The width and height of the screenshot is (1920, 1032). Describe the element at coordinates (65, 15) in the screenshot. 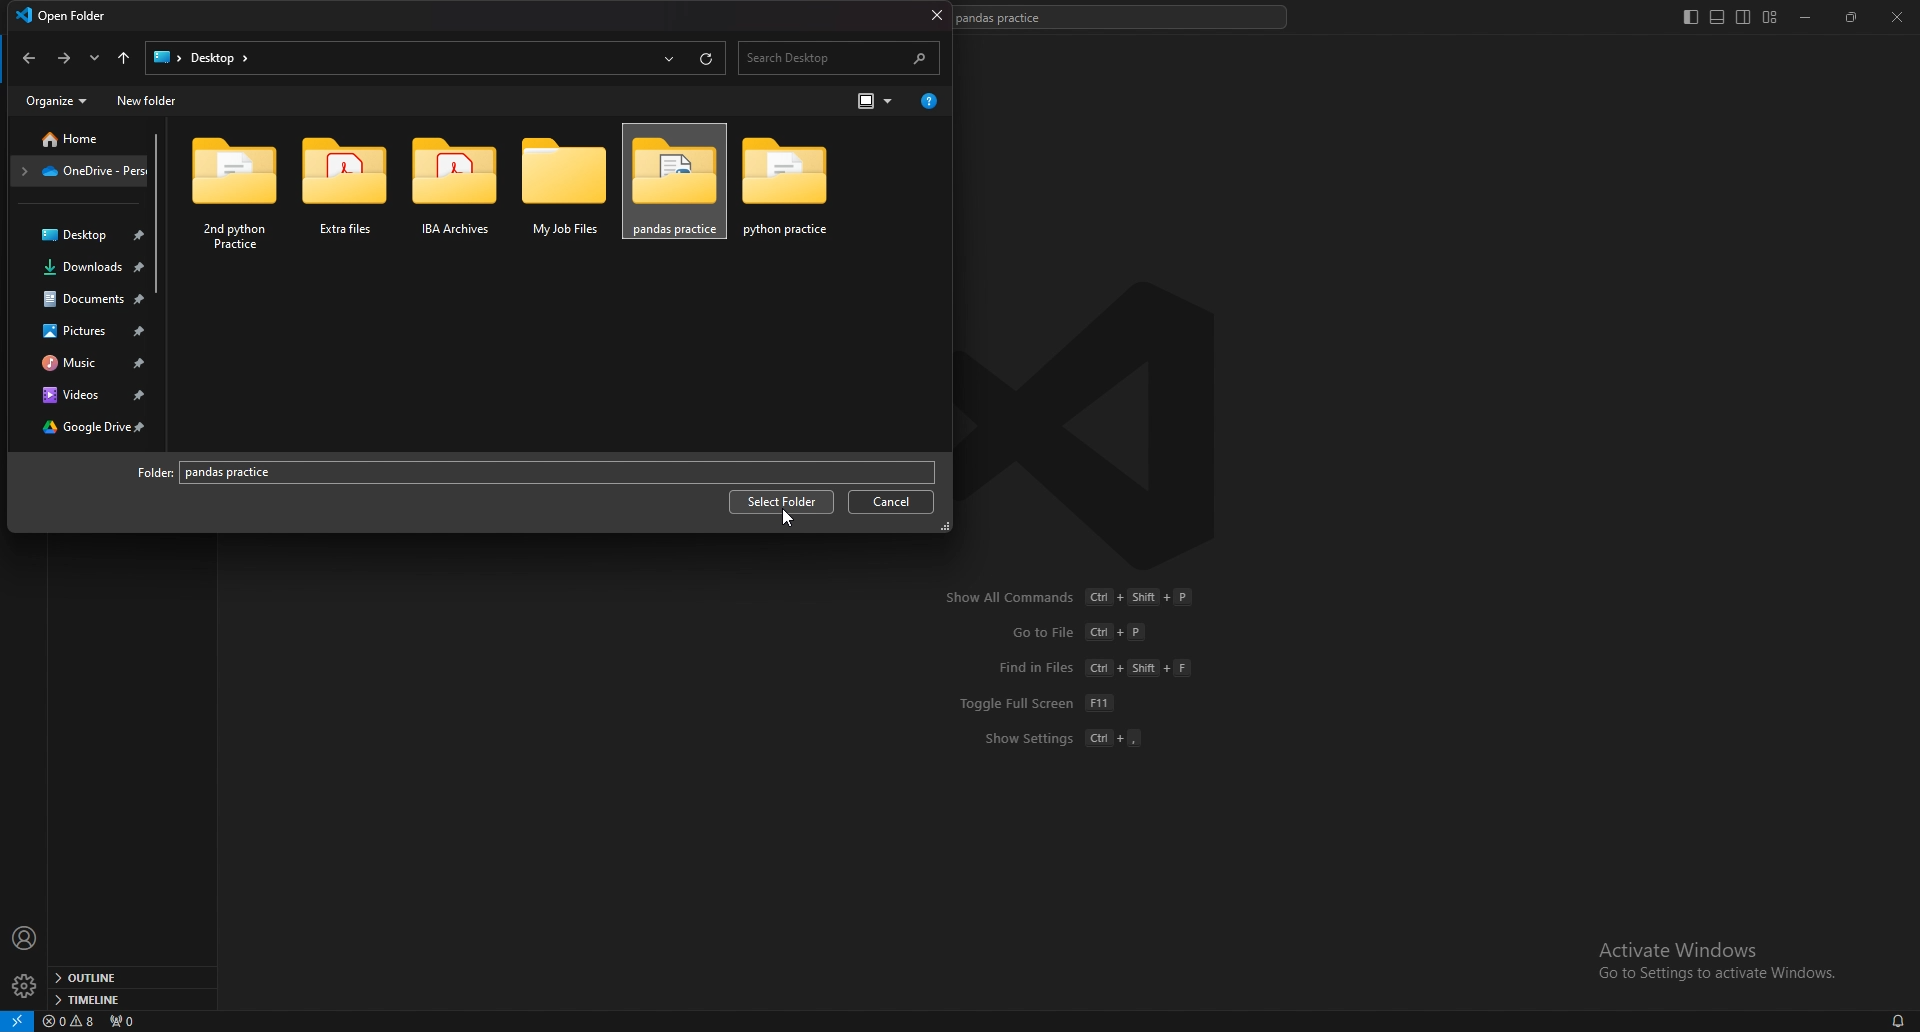

I see `open folder` at that location.